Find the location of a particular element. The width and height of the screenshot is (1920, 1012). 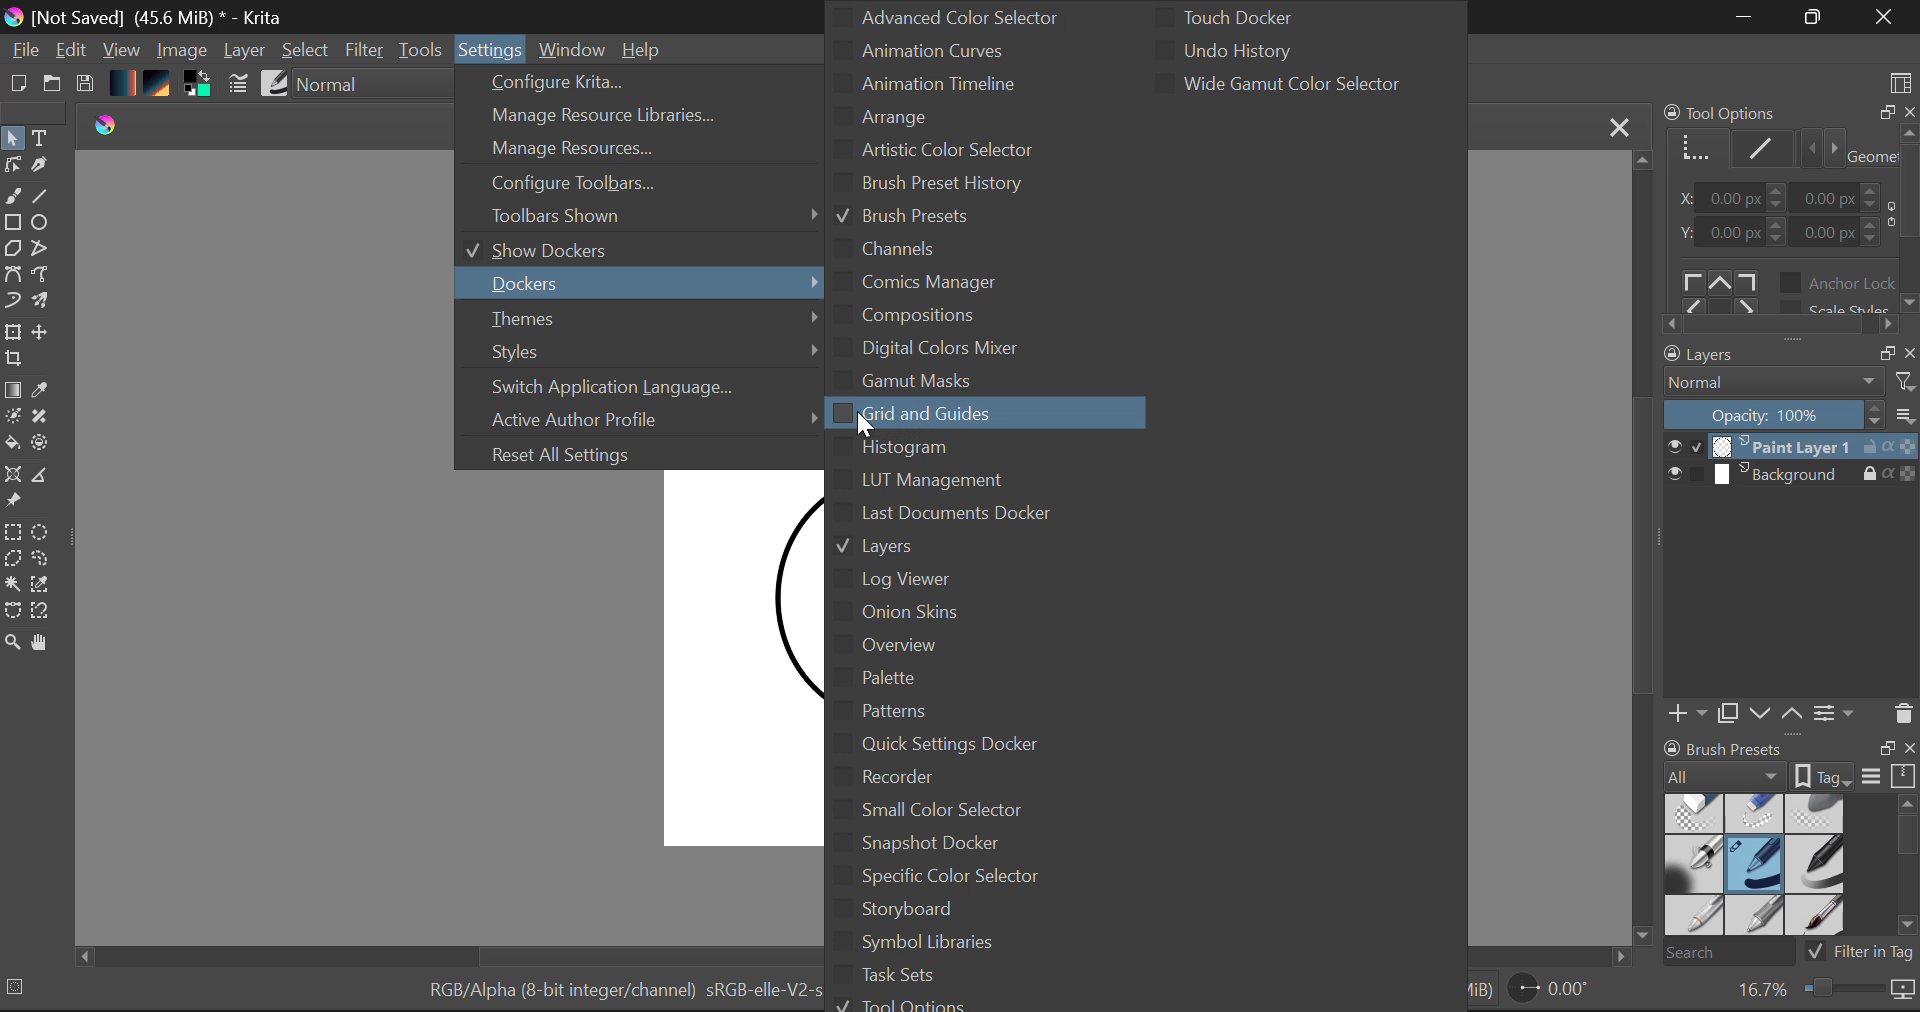

Measurements is located at coordinates (47, 476).